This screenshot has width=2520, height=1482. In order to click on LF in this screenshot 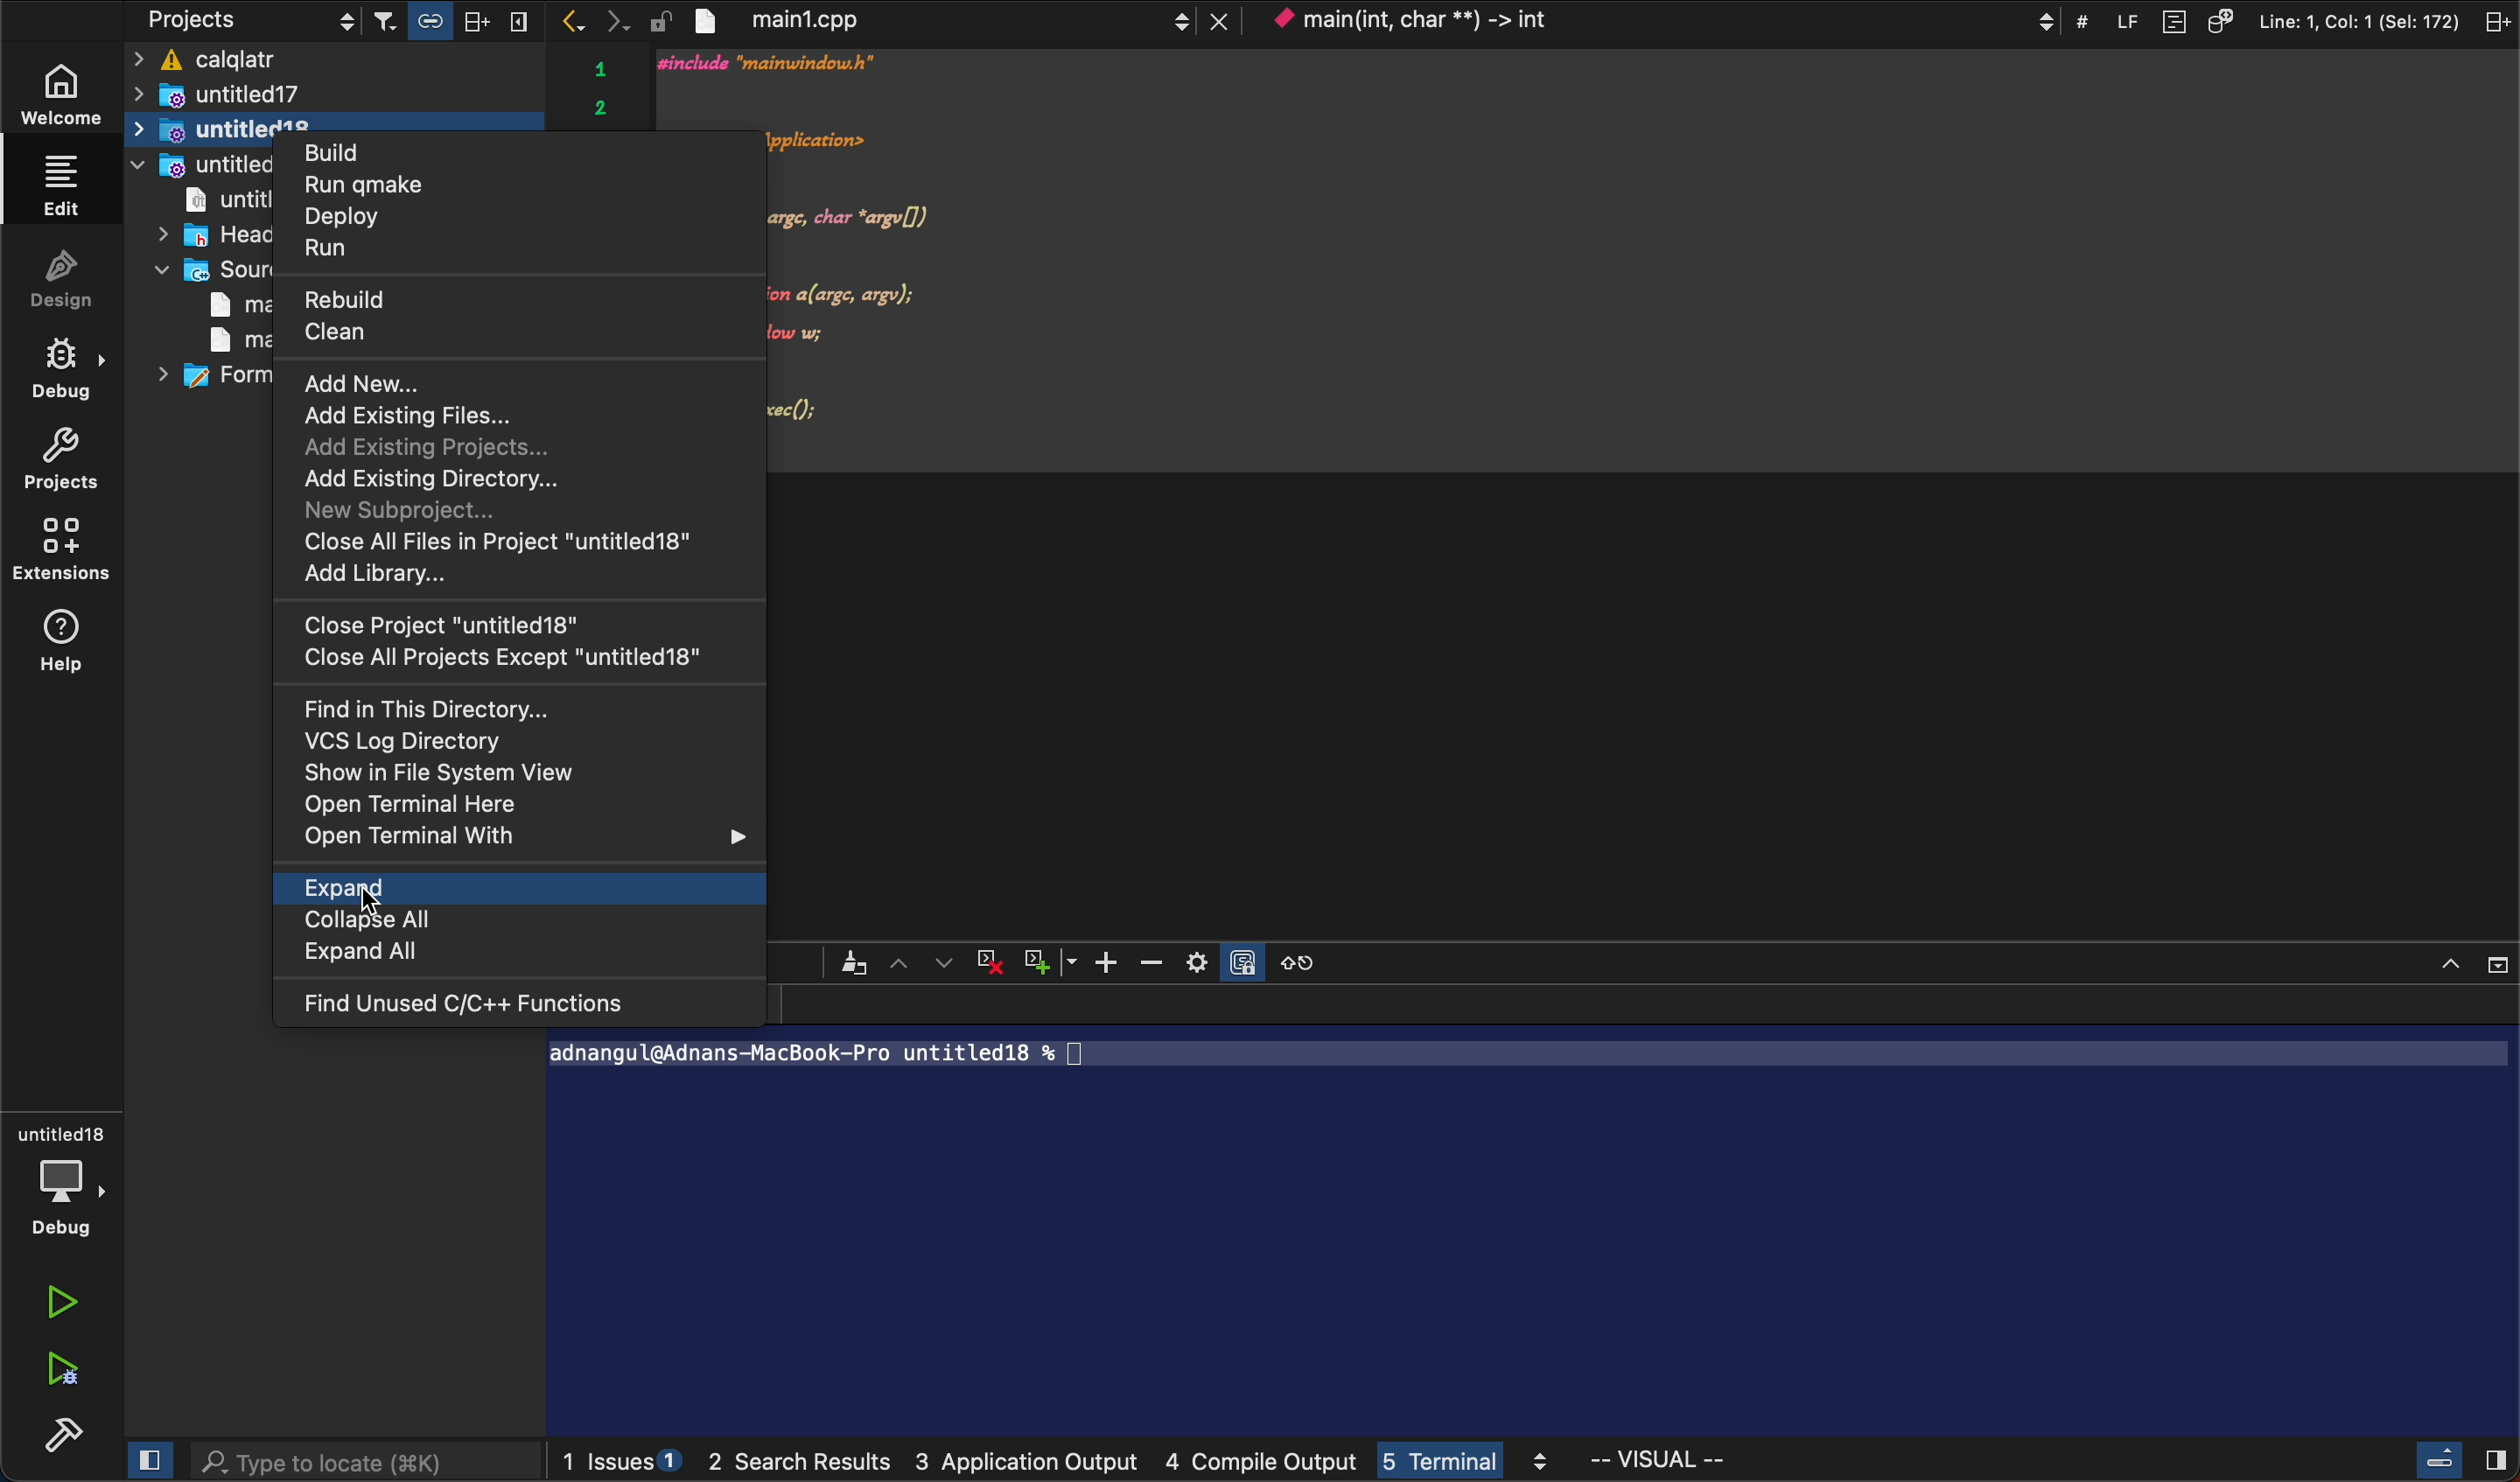, I will do `click(2120, 19)`.